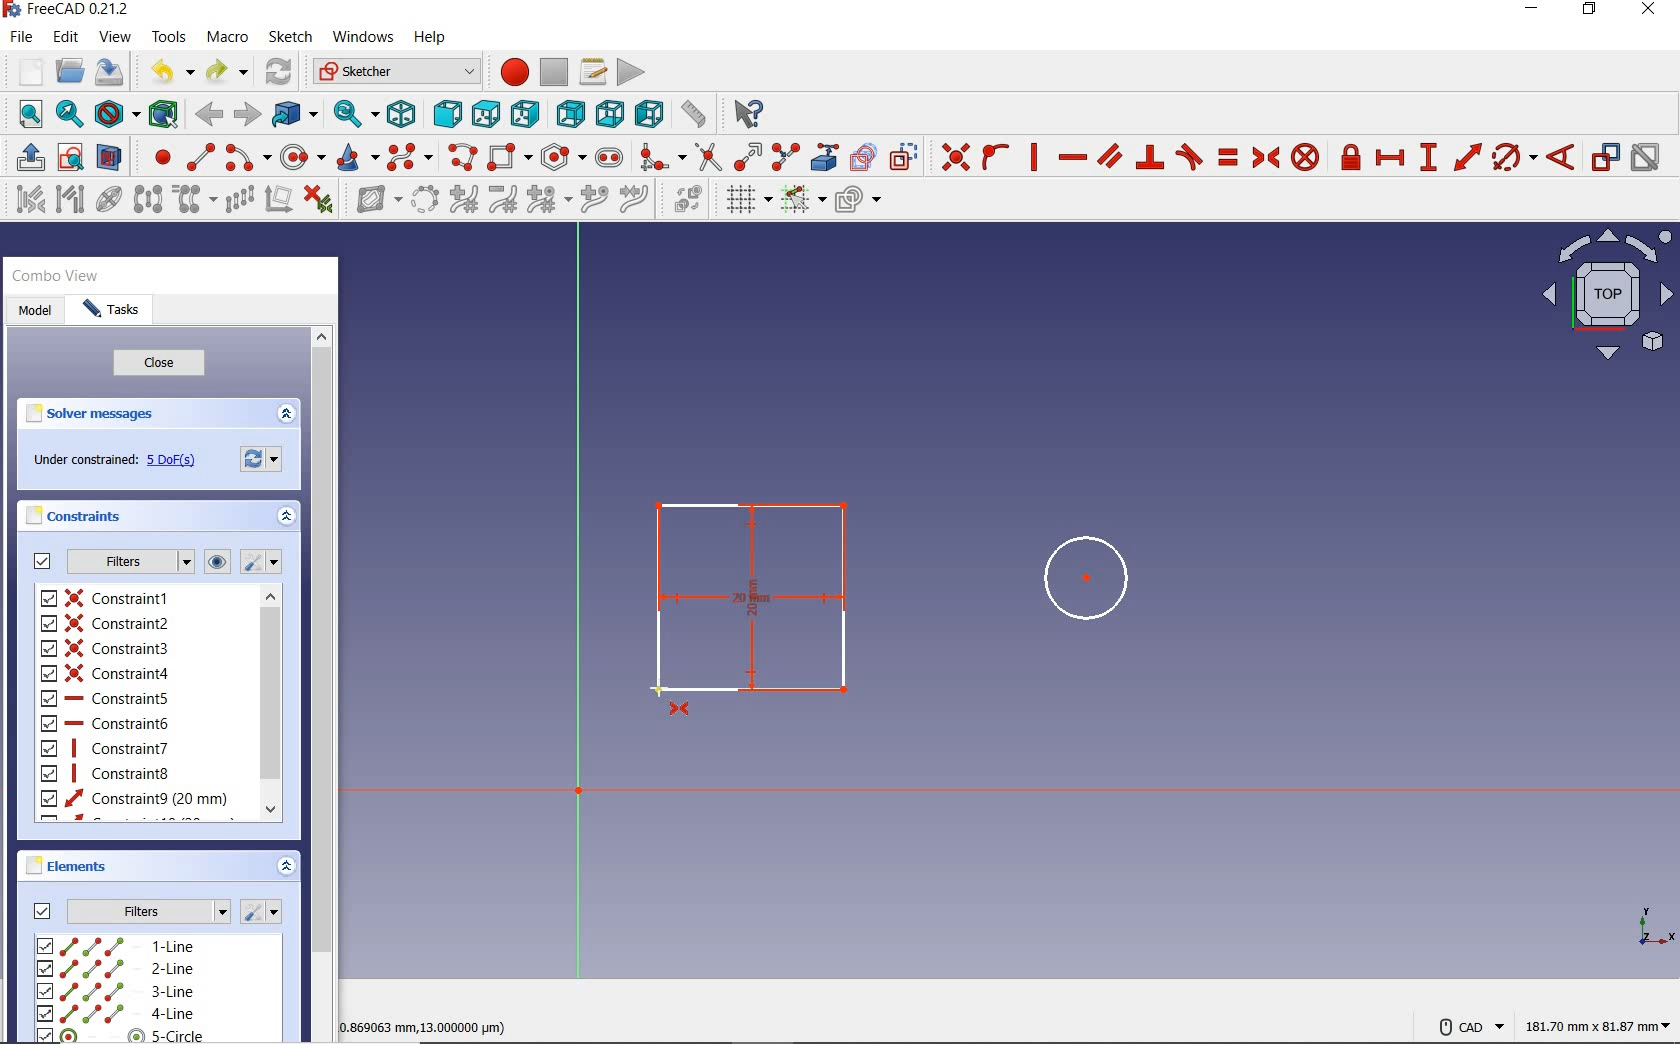 Image resolution: width=1680 pixels, height=1044 pixels. Describe the element at coordinates (108, 773) in the screenshot. I see `constraint8` at that location.